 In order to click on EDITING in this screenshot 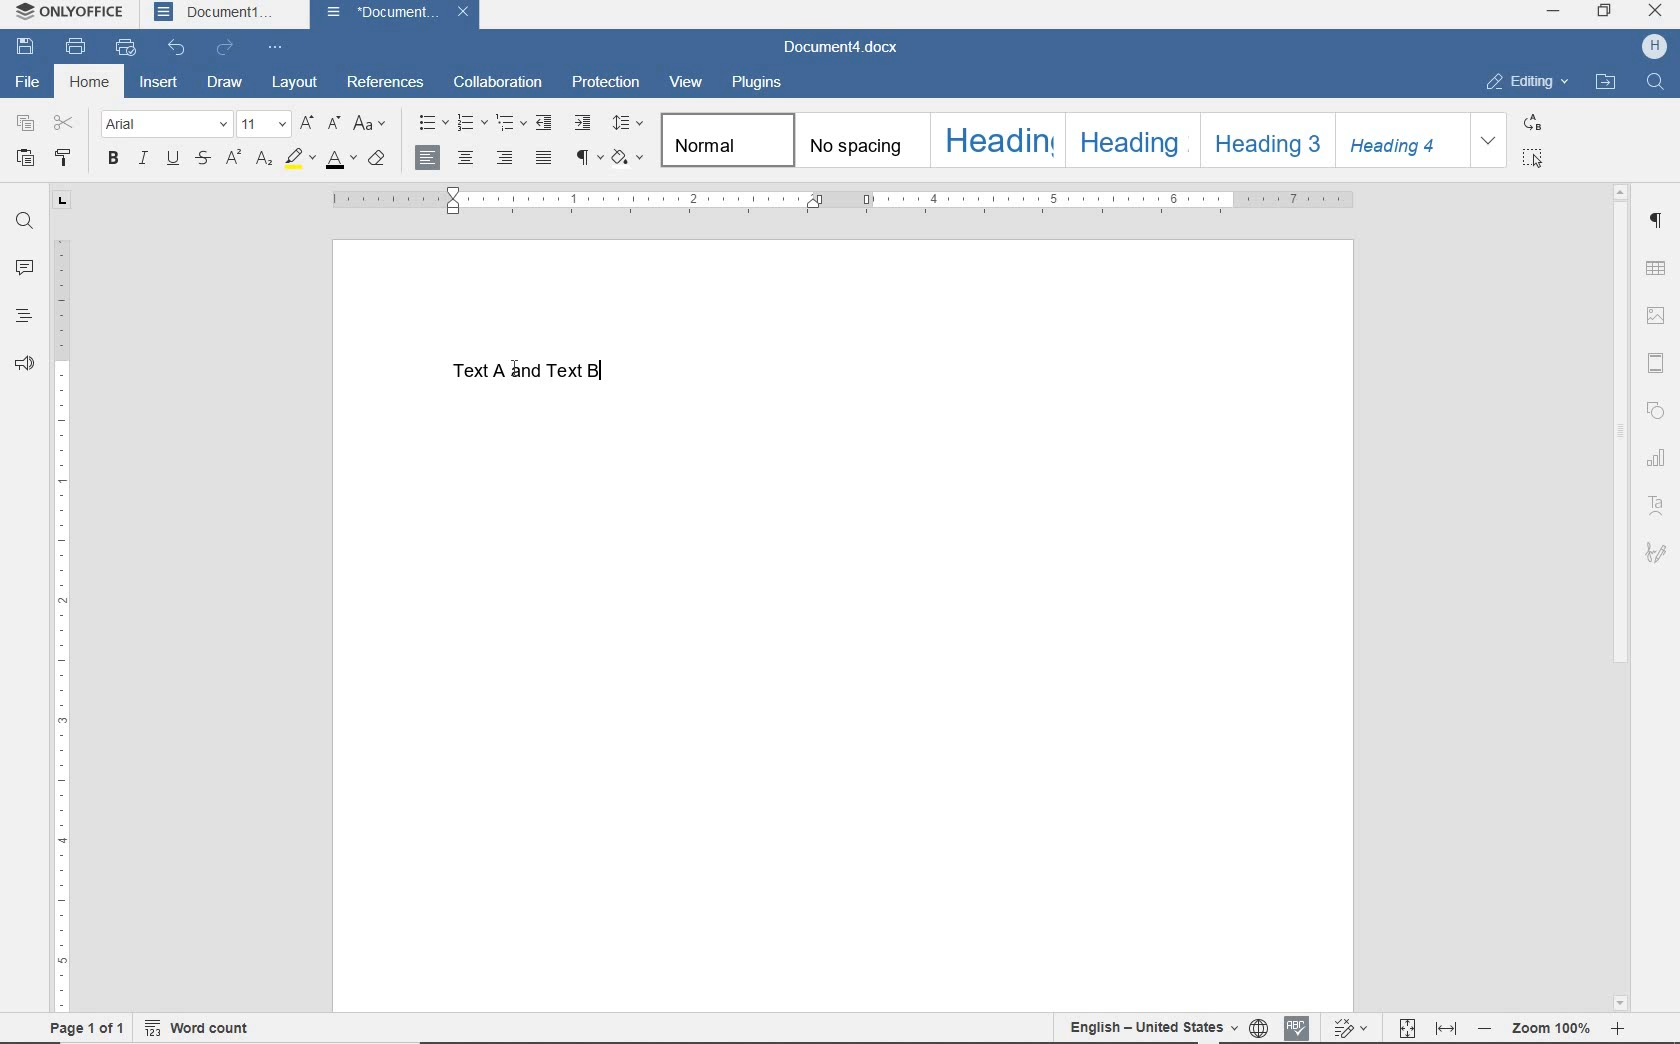, I will do `click(1527, 83)`.